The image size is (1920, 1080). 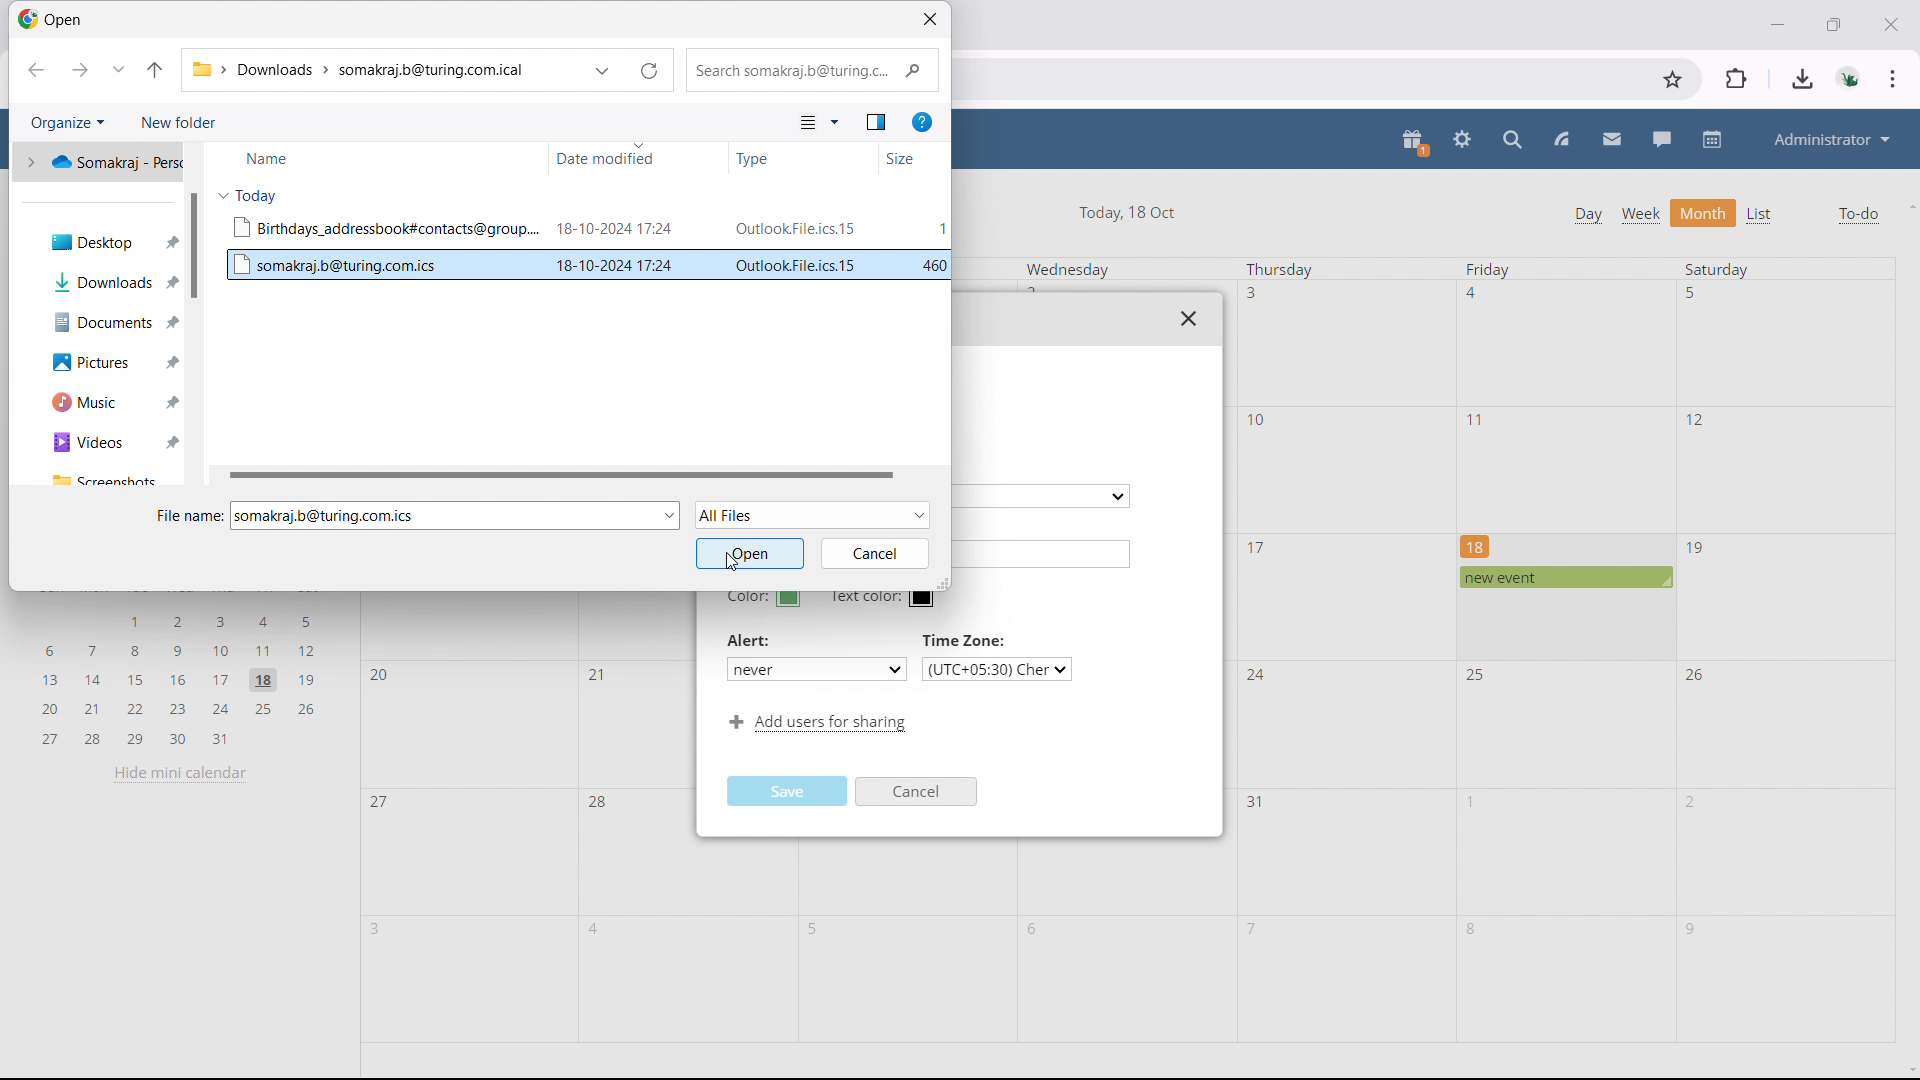 I want to click on 9, so click(x=1690, y=930).